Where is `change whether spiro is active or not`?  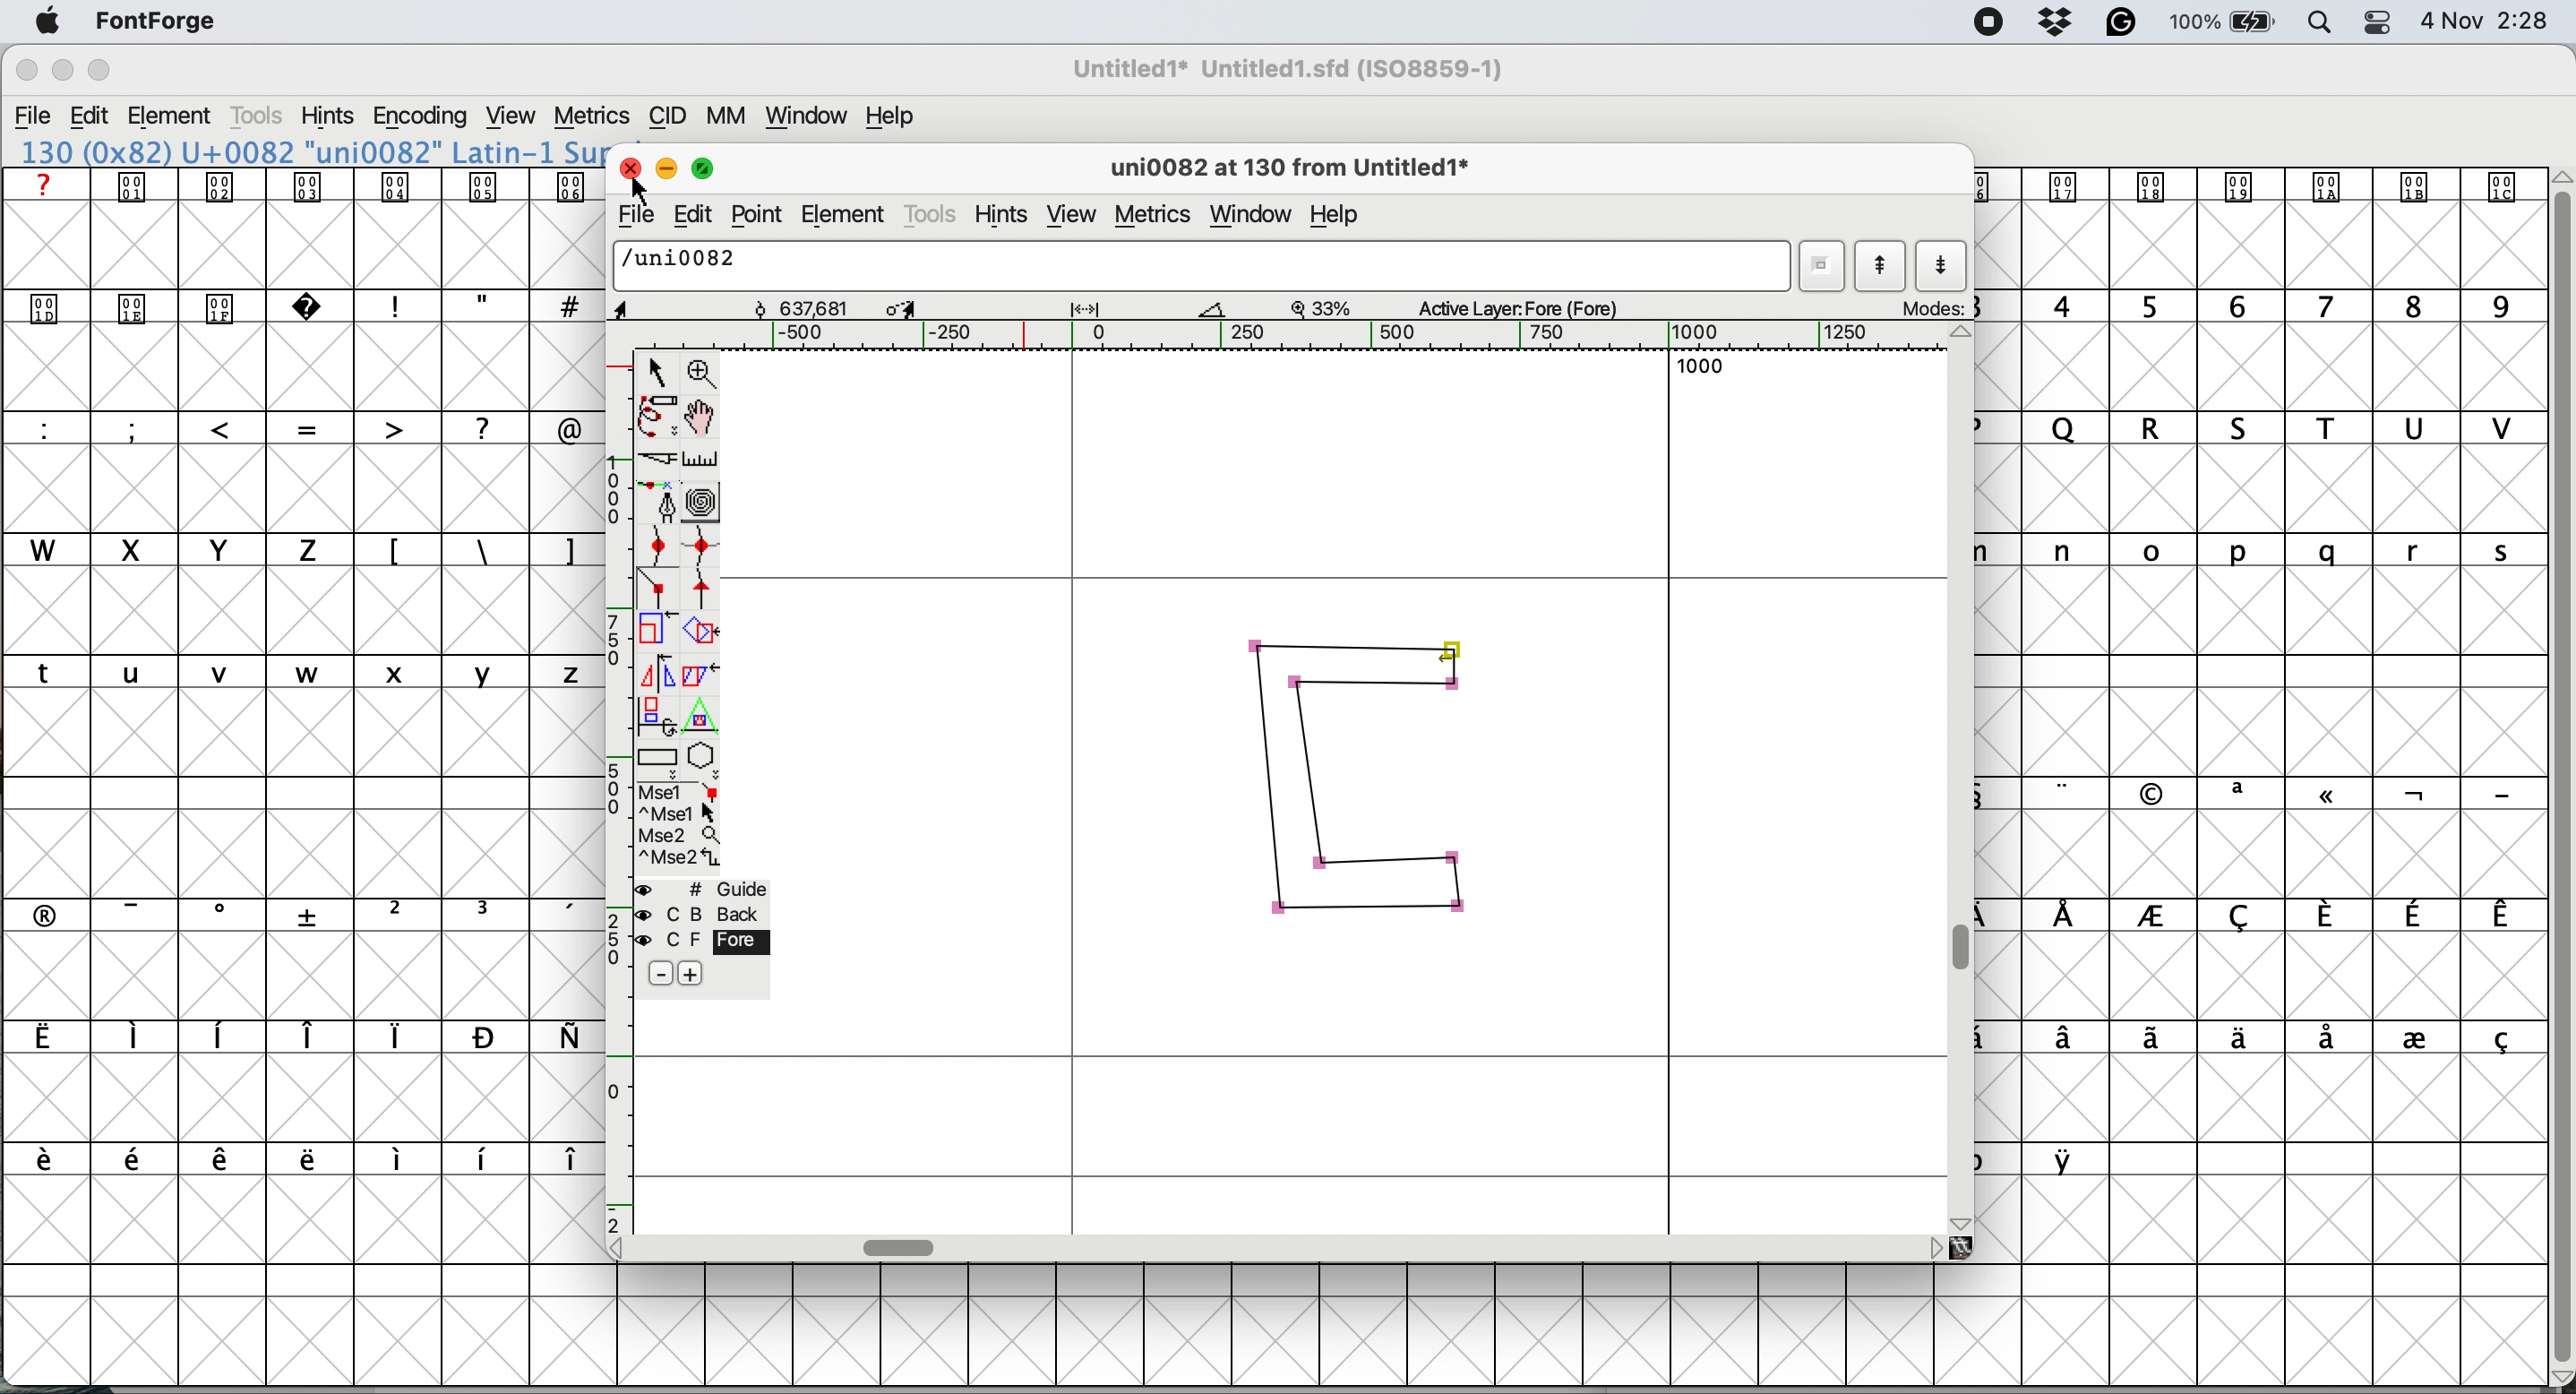
change whether spiro is active or not is located at coordinates (704, 502).